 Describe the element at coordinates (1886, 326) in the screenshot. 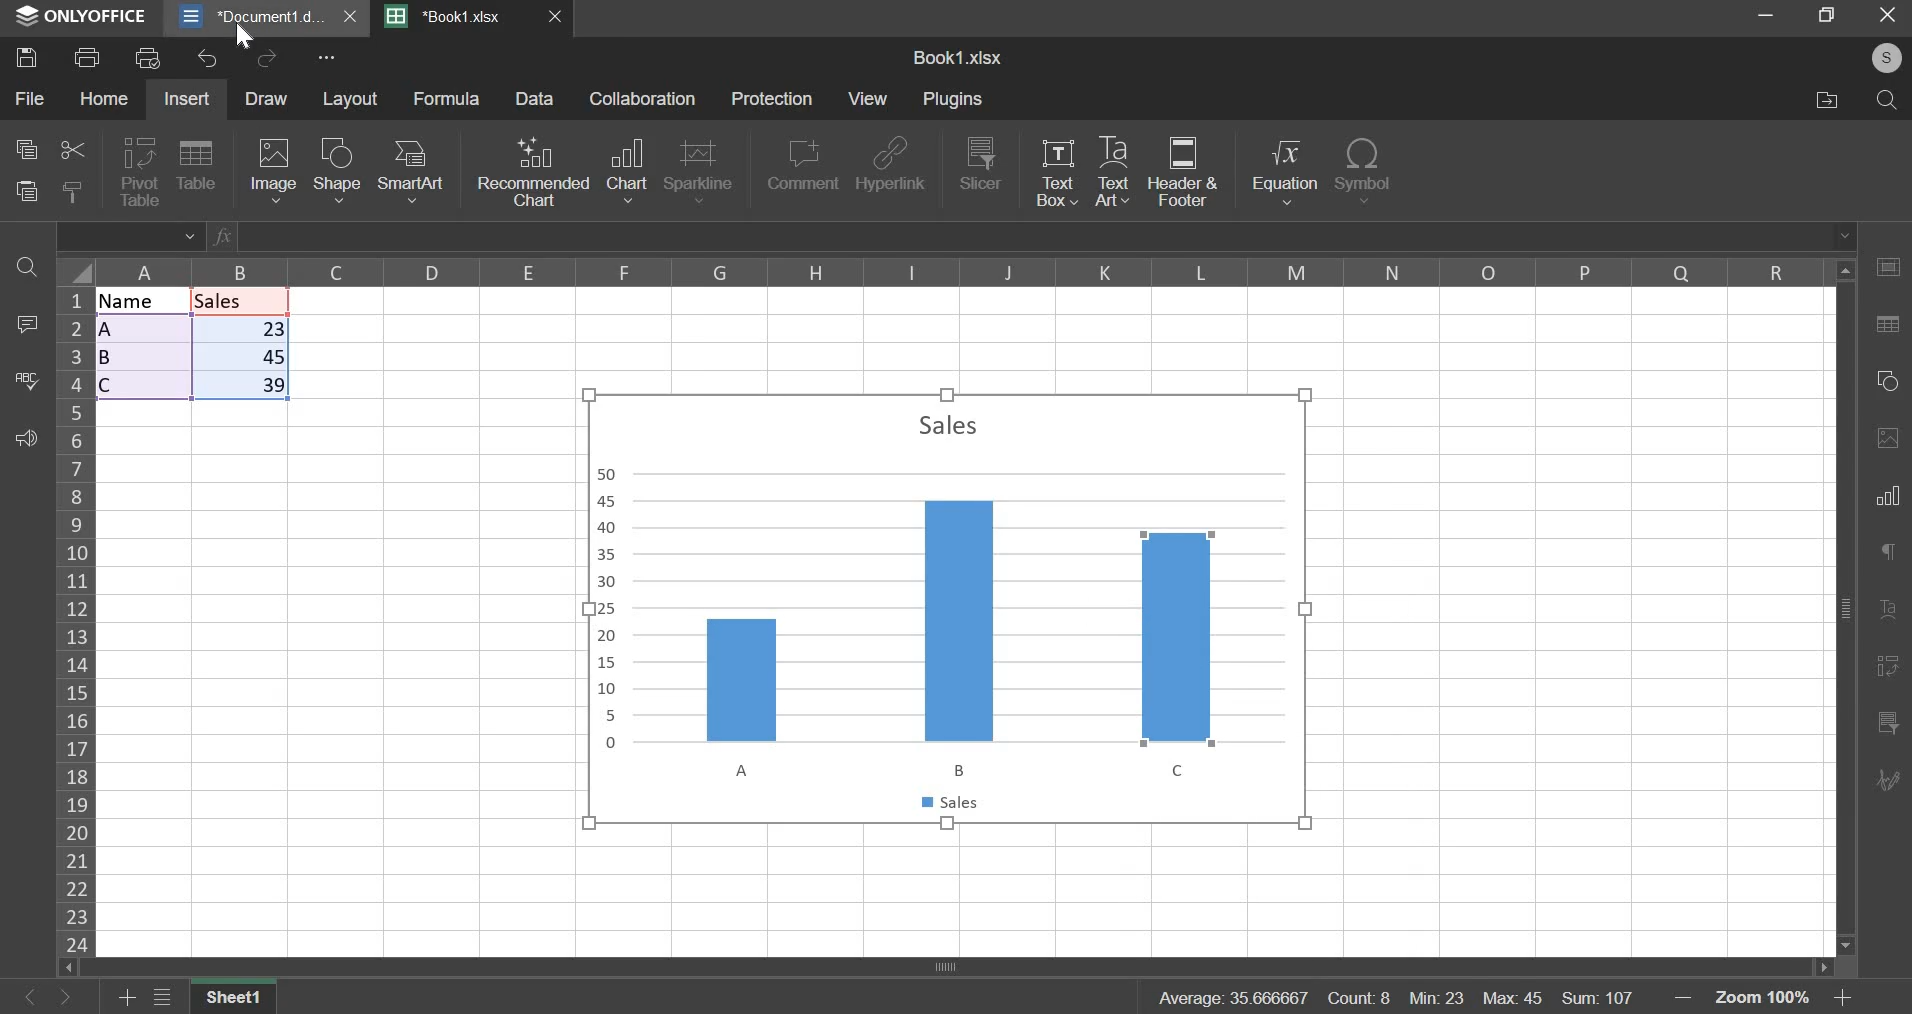

I see `Search/Replace Tool` at that location.